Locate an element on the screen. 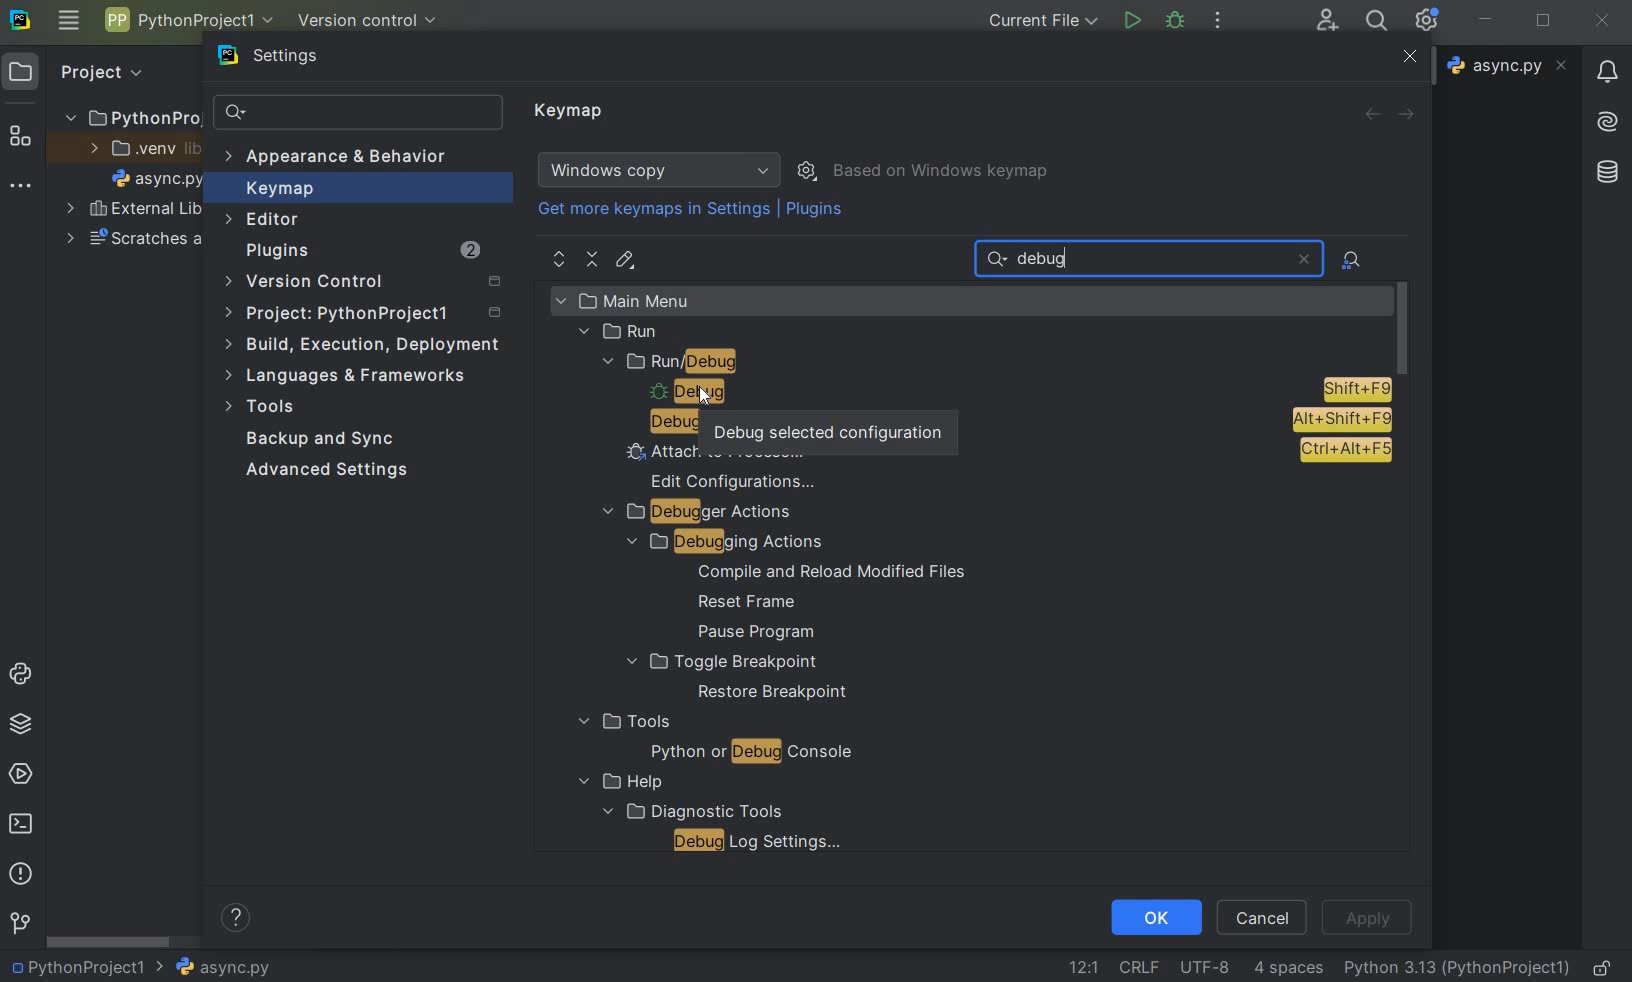 The image size is (1632, 982). project name is located at coordinates (130, 114).